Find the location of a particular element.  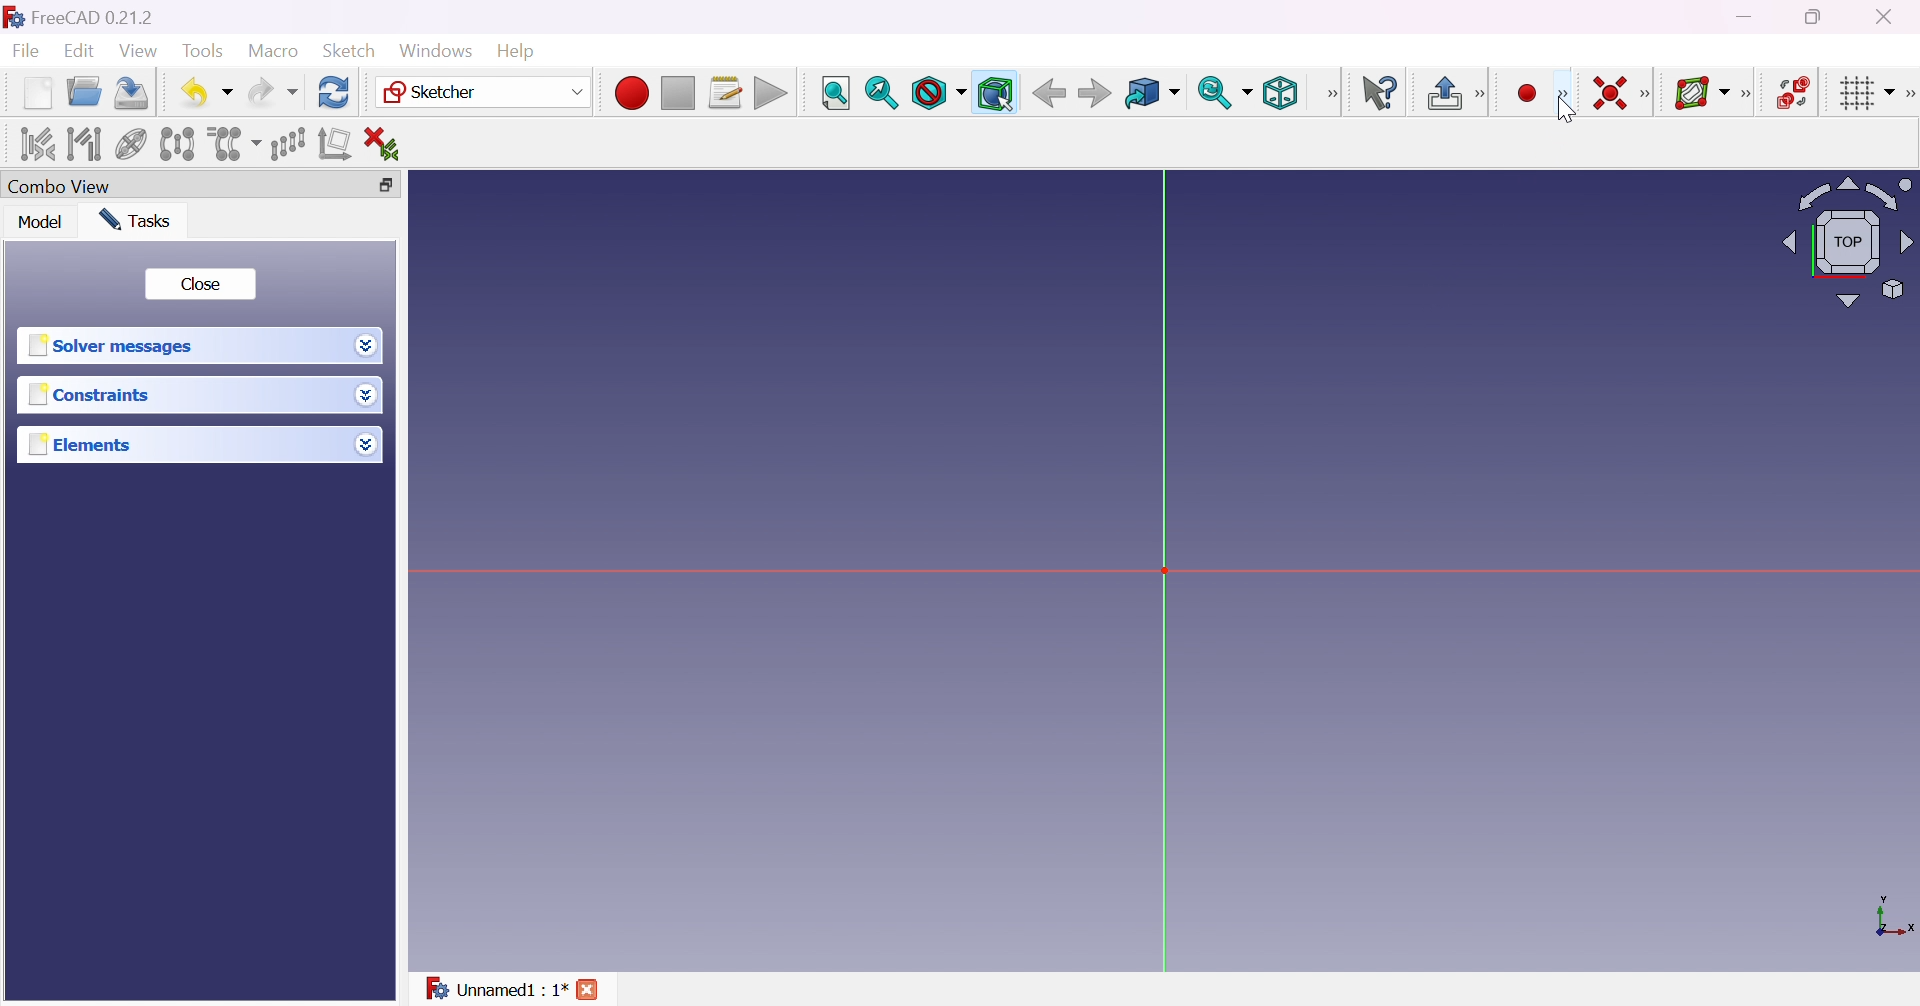

Restore down is located at coordinates (1816, 17).